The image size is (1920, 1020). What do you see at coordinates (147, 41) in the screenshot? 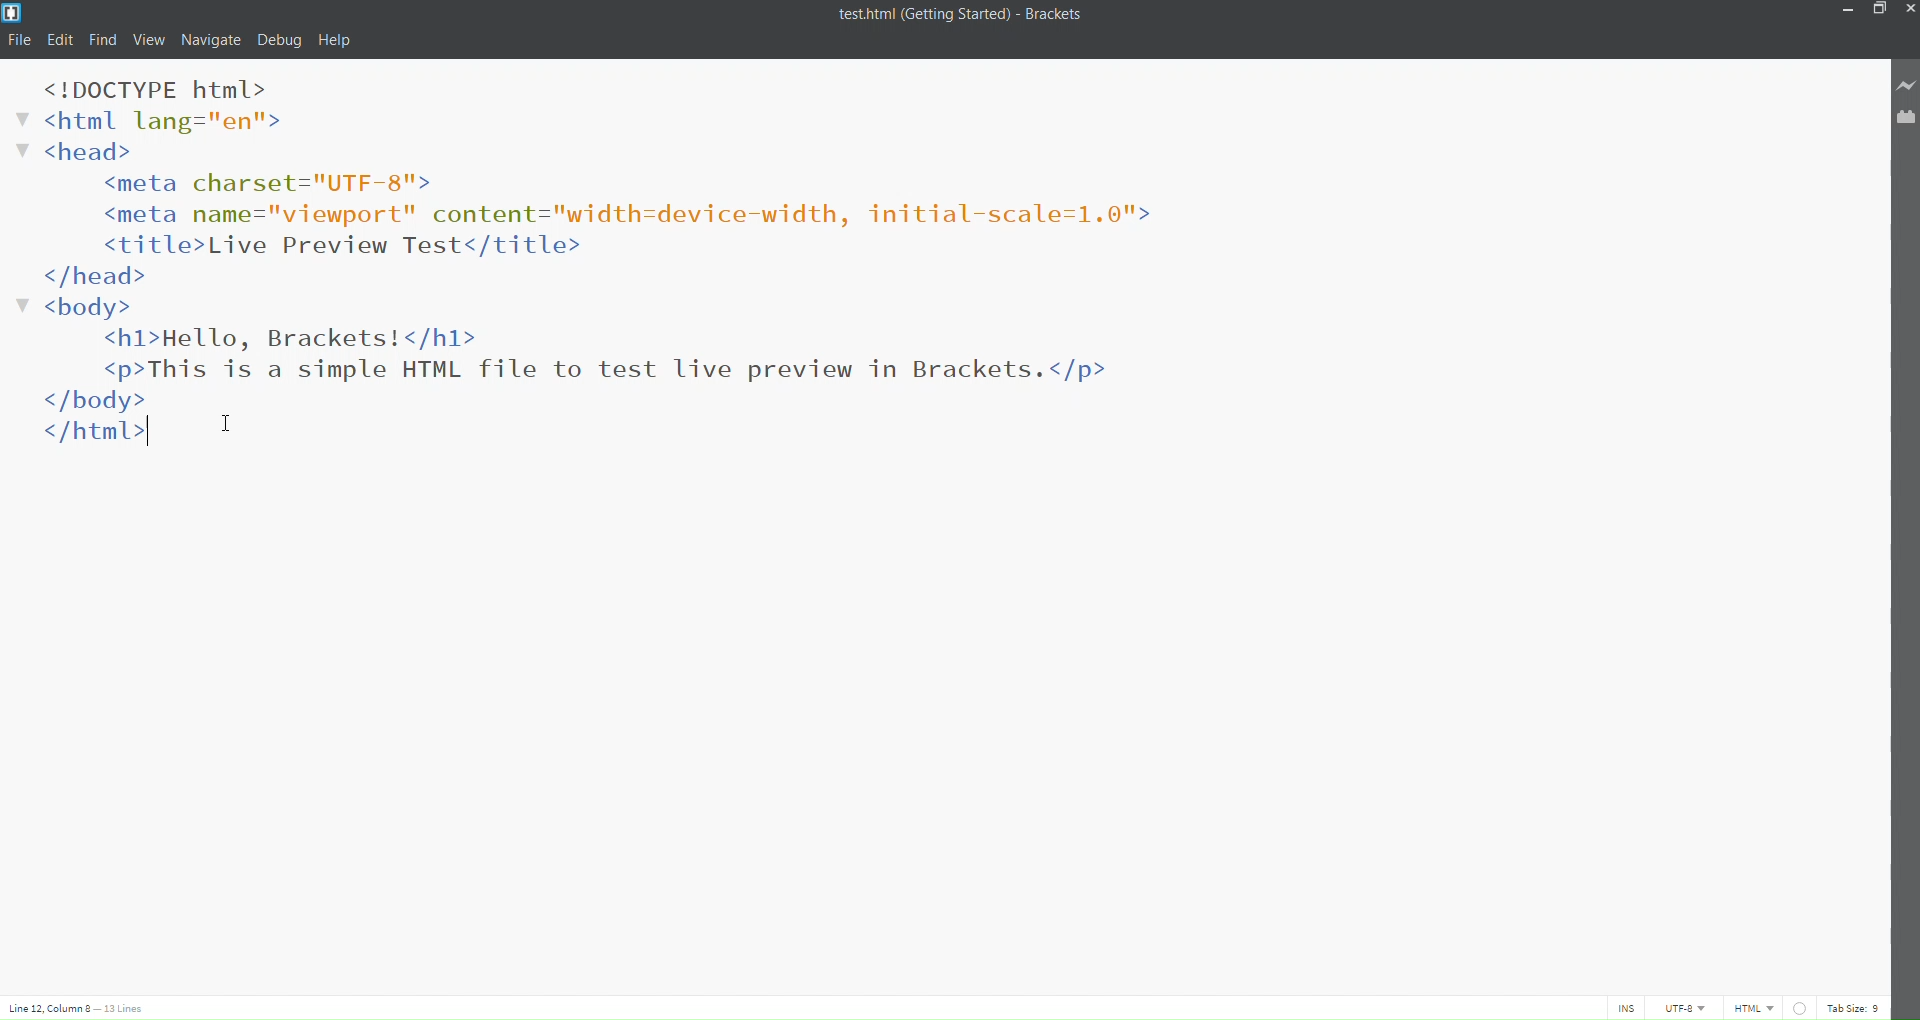
I see `View` at bounding box center [147, 41].